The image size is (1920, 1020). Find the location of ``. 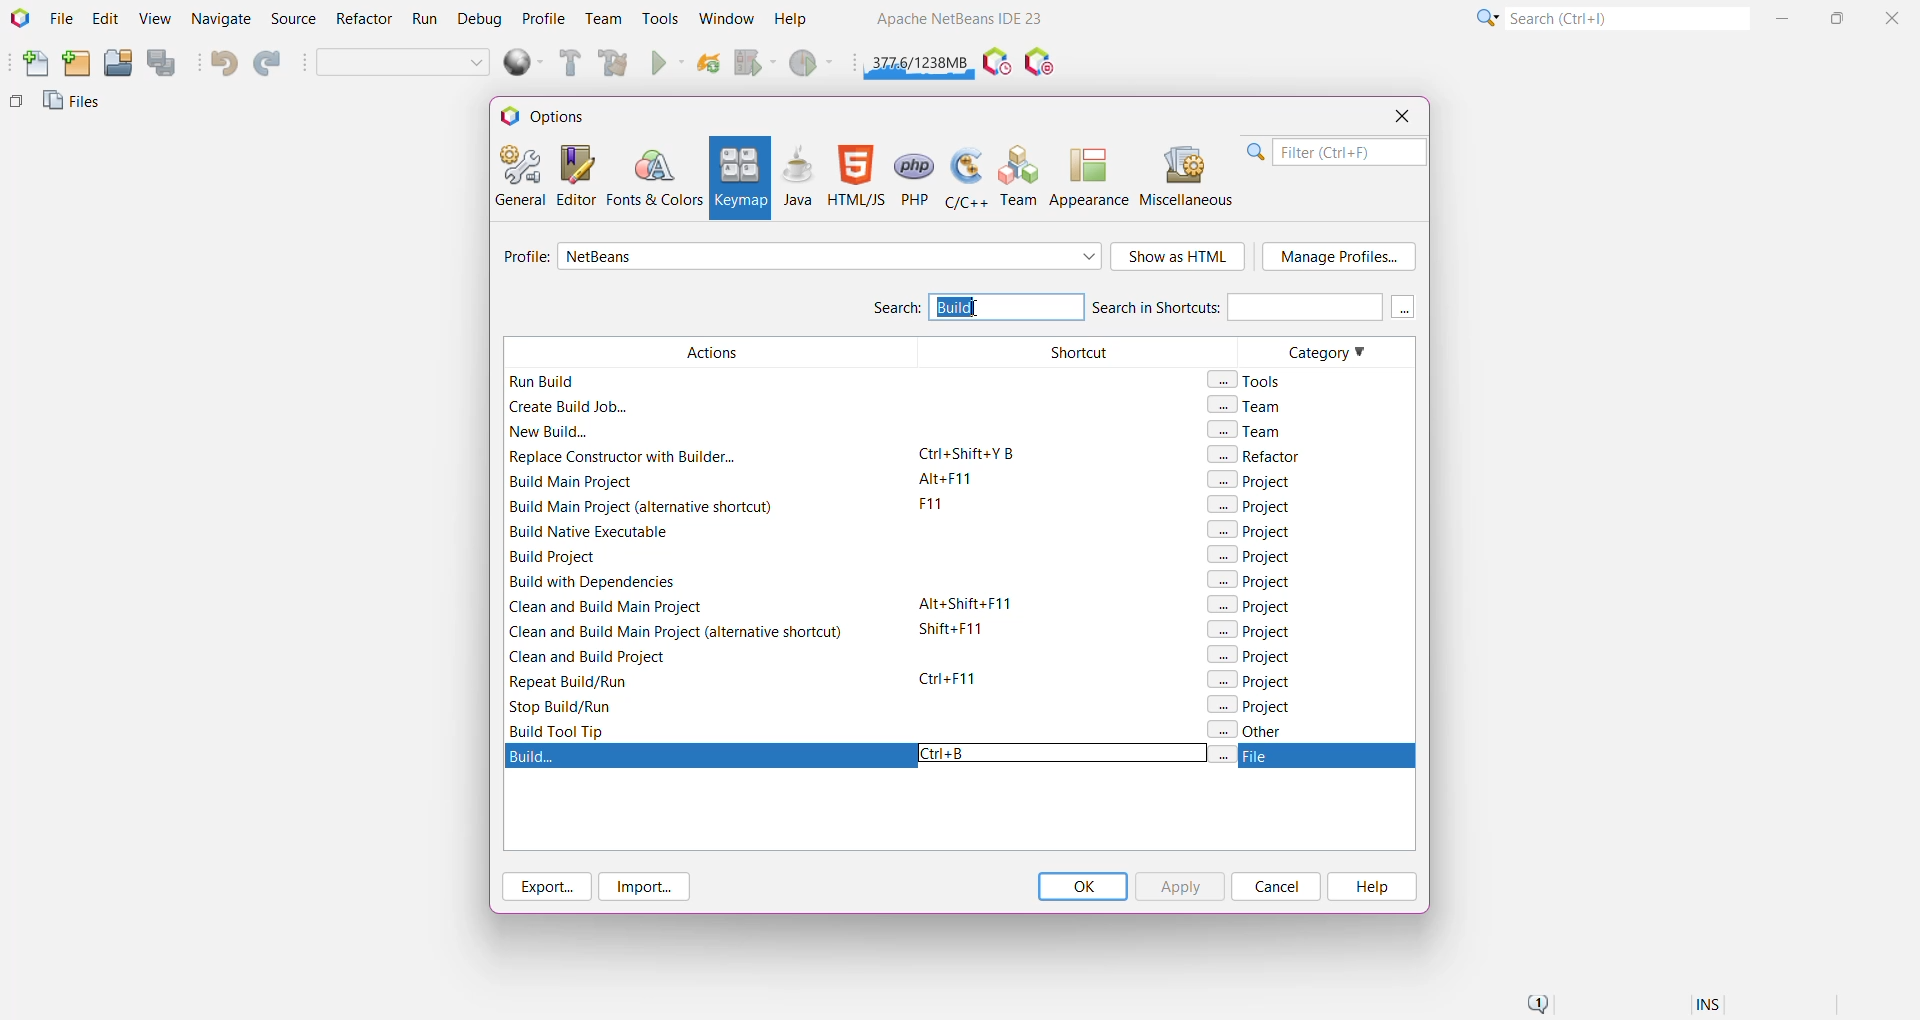

 is located at coordinates (16, 106).